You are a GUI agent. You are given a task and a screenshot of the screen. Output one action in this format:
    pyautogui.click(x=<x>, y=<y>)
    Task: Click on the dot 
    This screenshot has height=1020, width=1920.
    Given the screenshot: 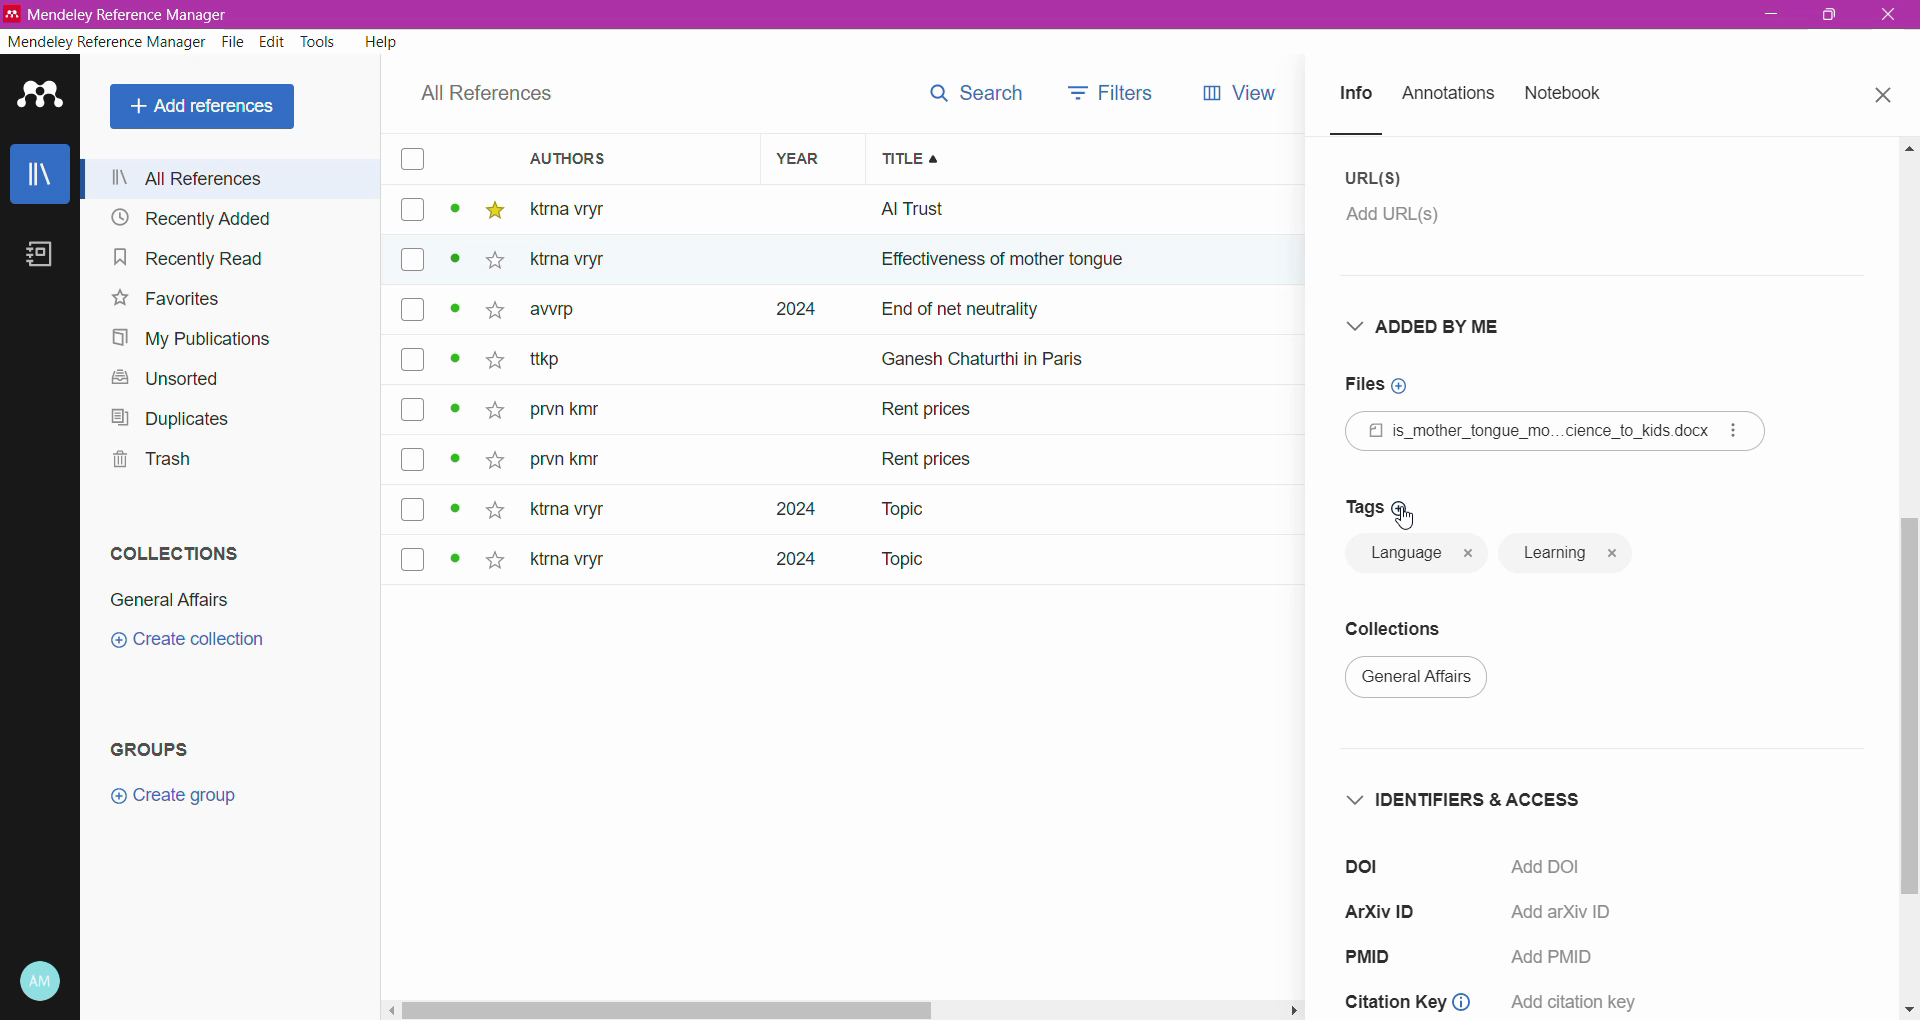 What is the action you would take?
    pyautogui.click(x=457, y=509)
    